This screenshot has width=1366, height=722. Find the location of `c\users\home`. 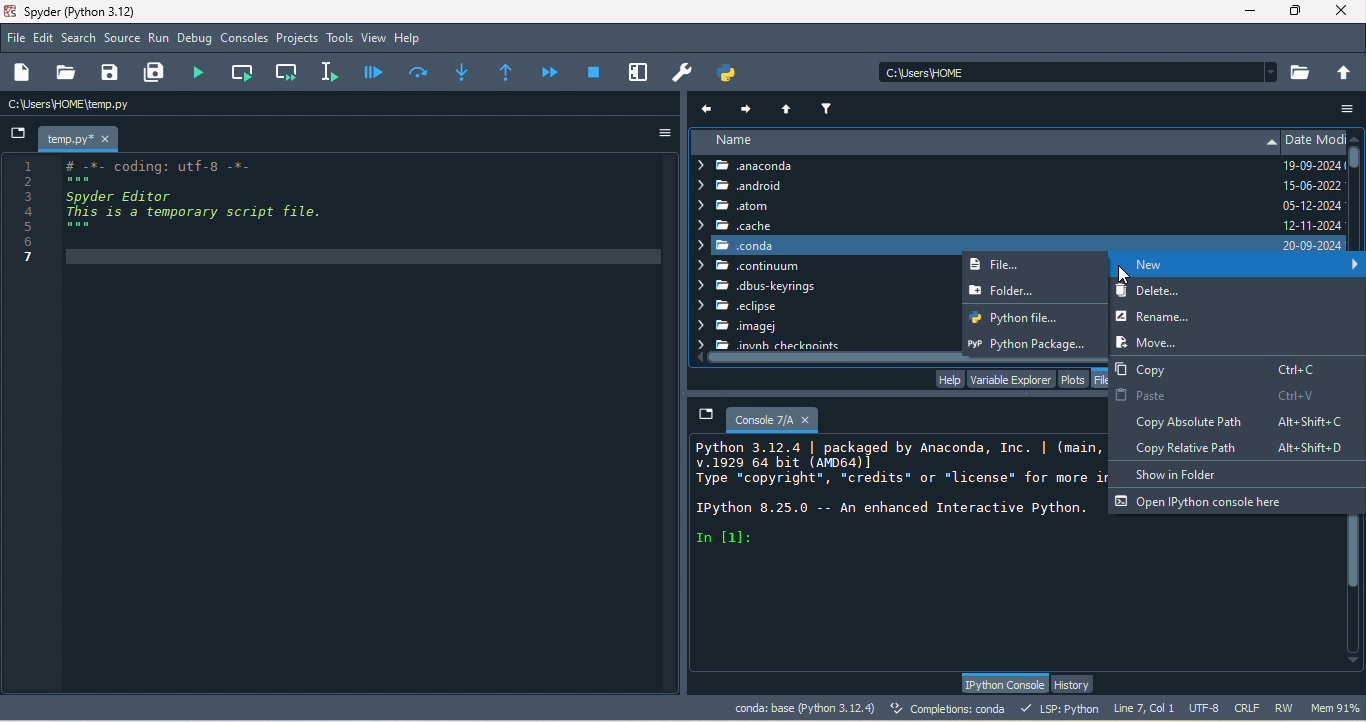

c\users\home is located at coordinates (126, 105).